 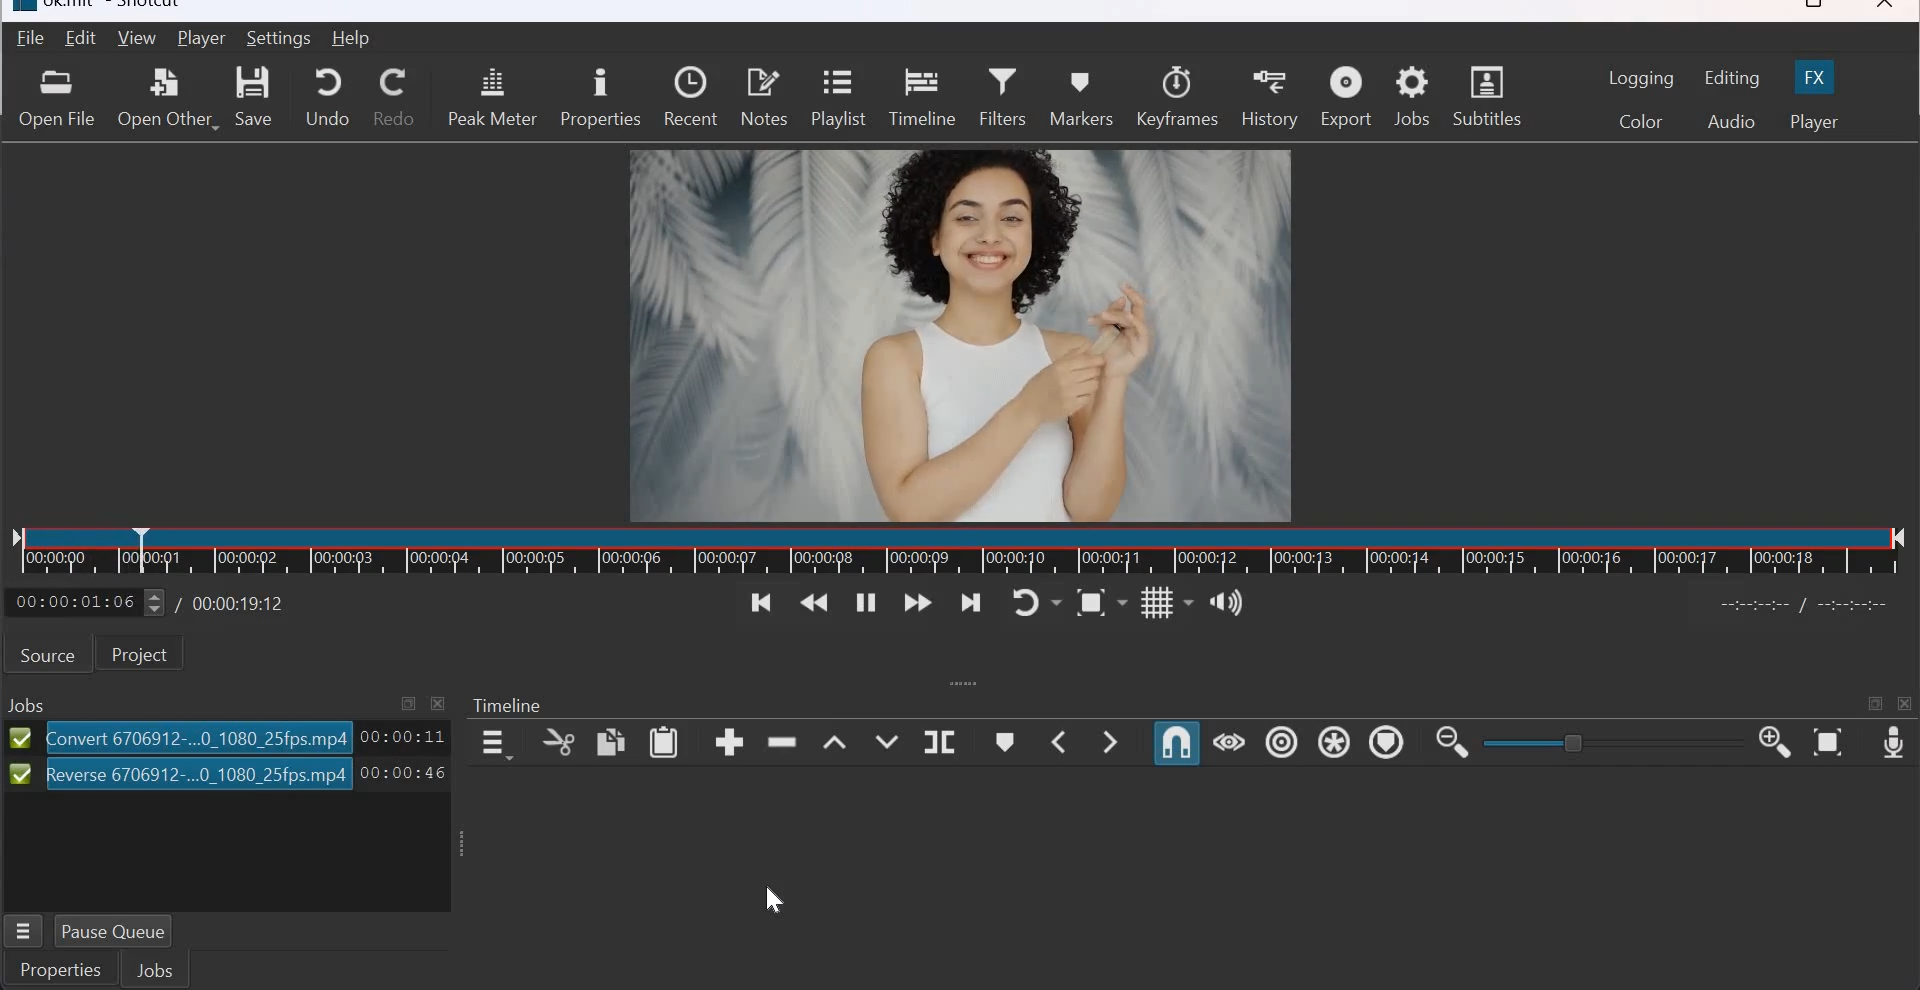 I want to click on Help, so click(x=352, y=39).